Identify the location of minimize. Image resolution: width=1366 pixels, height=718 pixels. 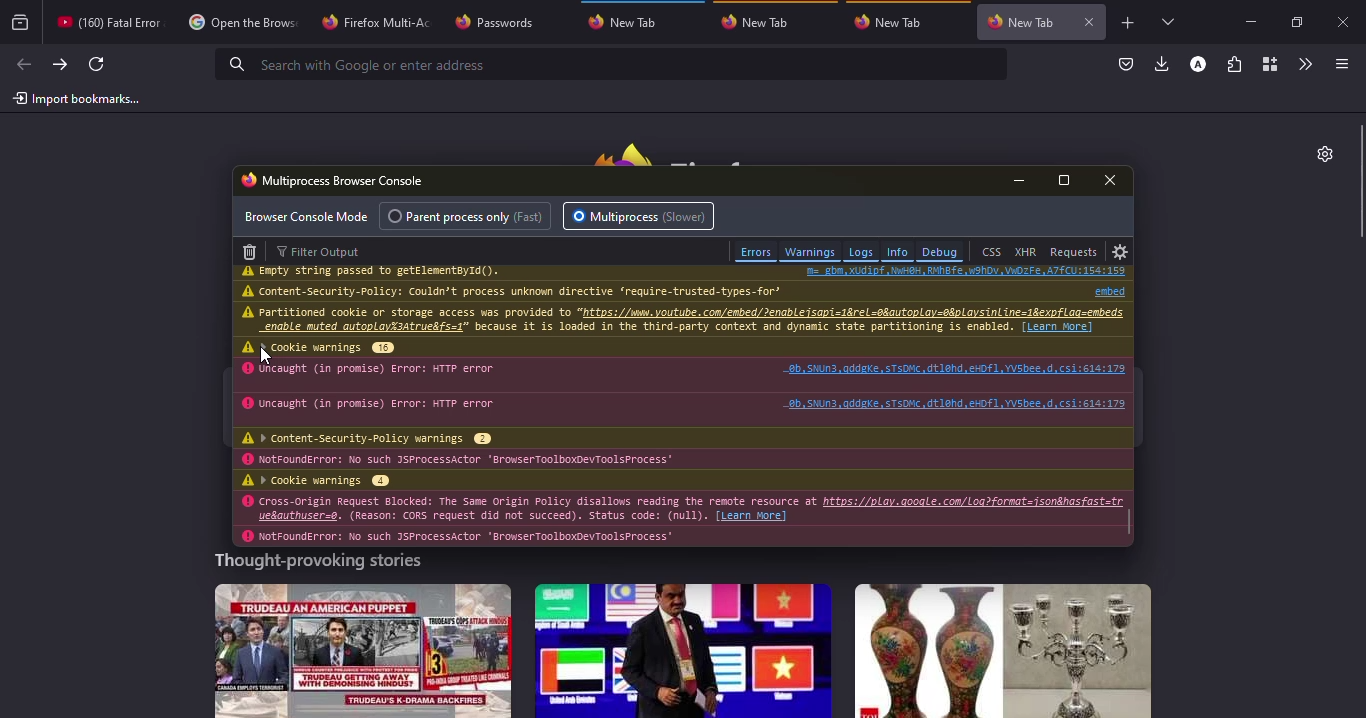
(1247, 19).